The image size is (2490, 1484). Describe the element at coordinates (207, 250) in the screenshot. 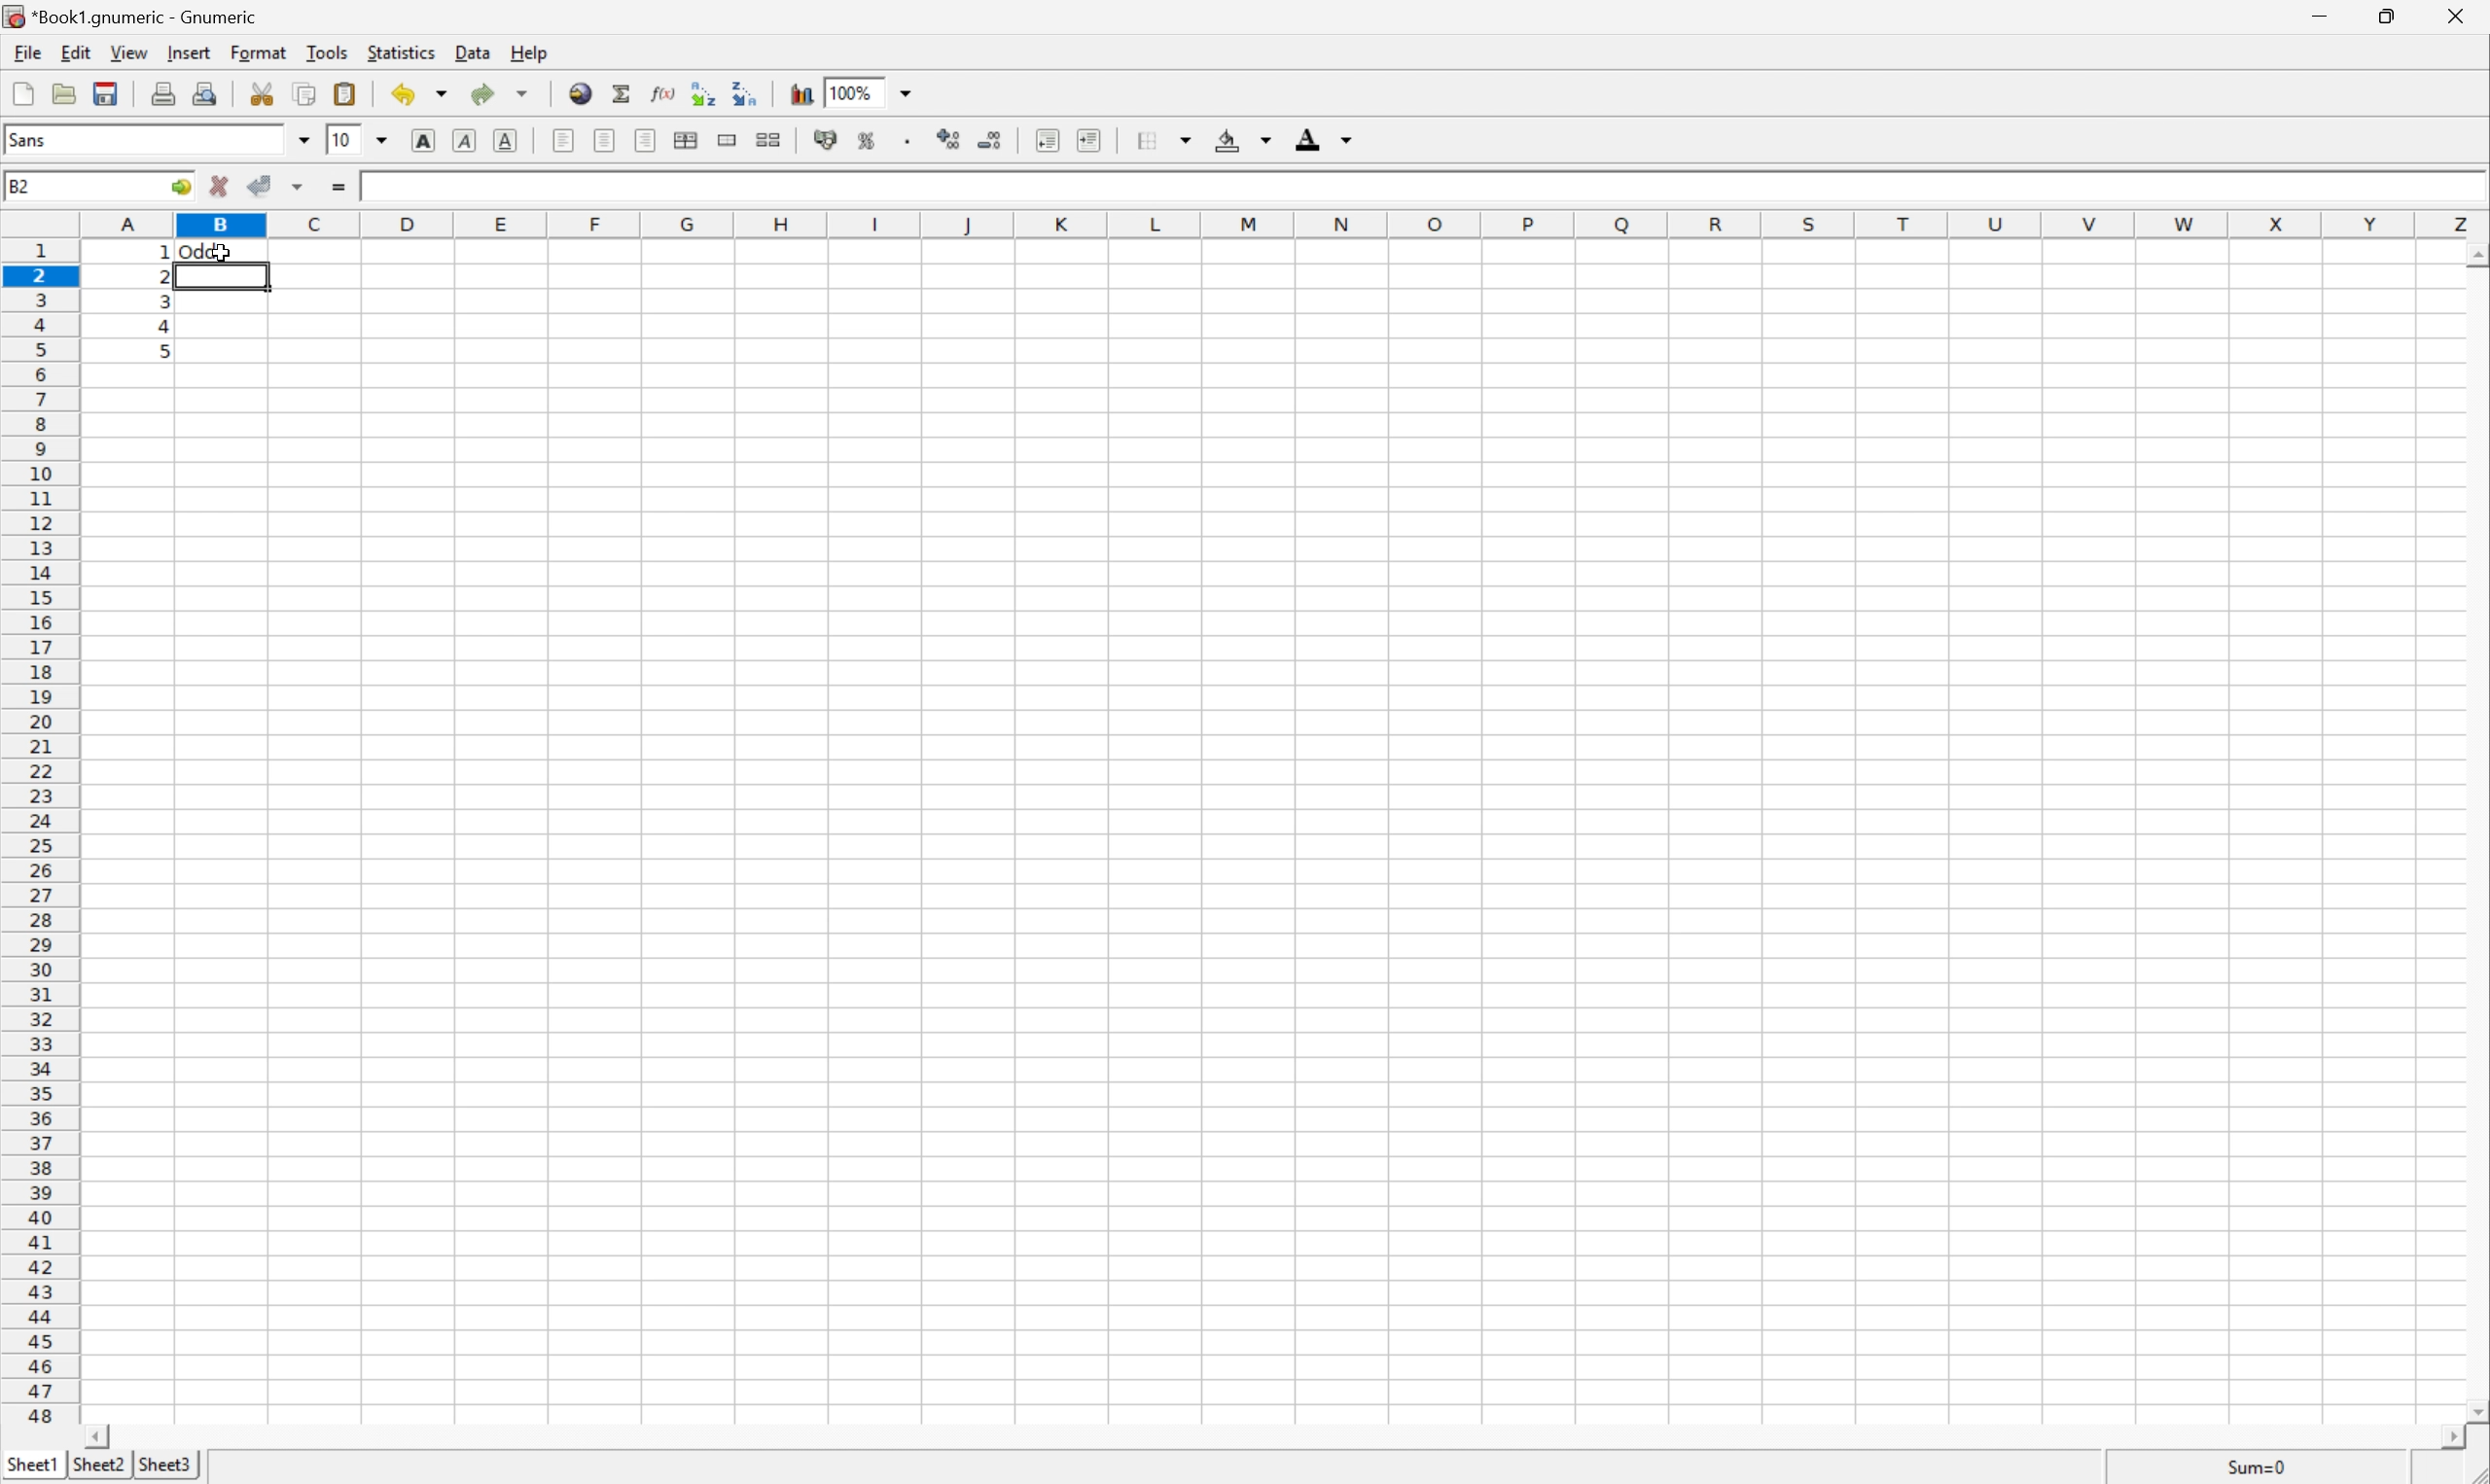

I see `Odd` at that location.